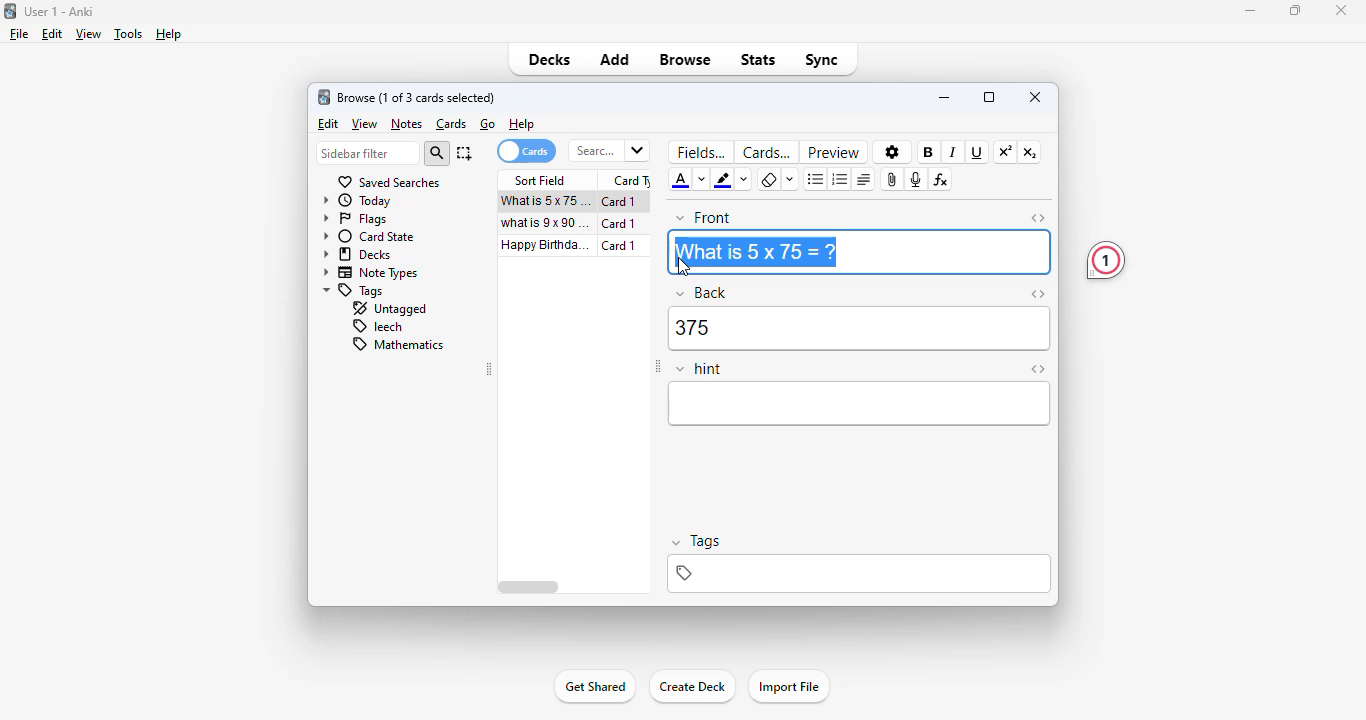 This screenshot has height=720, width=1366. Describe the element at coordinates (770, 179) in the screenshot. I see `remove formatting` at that location.